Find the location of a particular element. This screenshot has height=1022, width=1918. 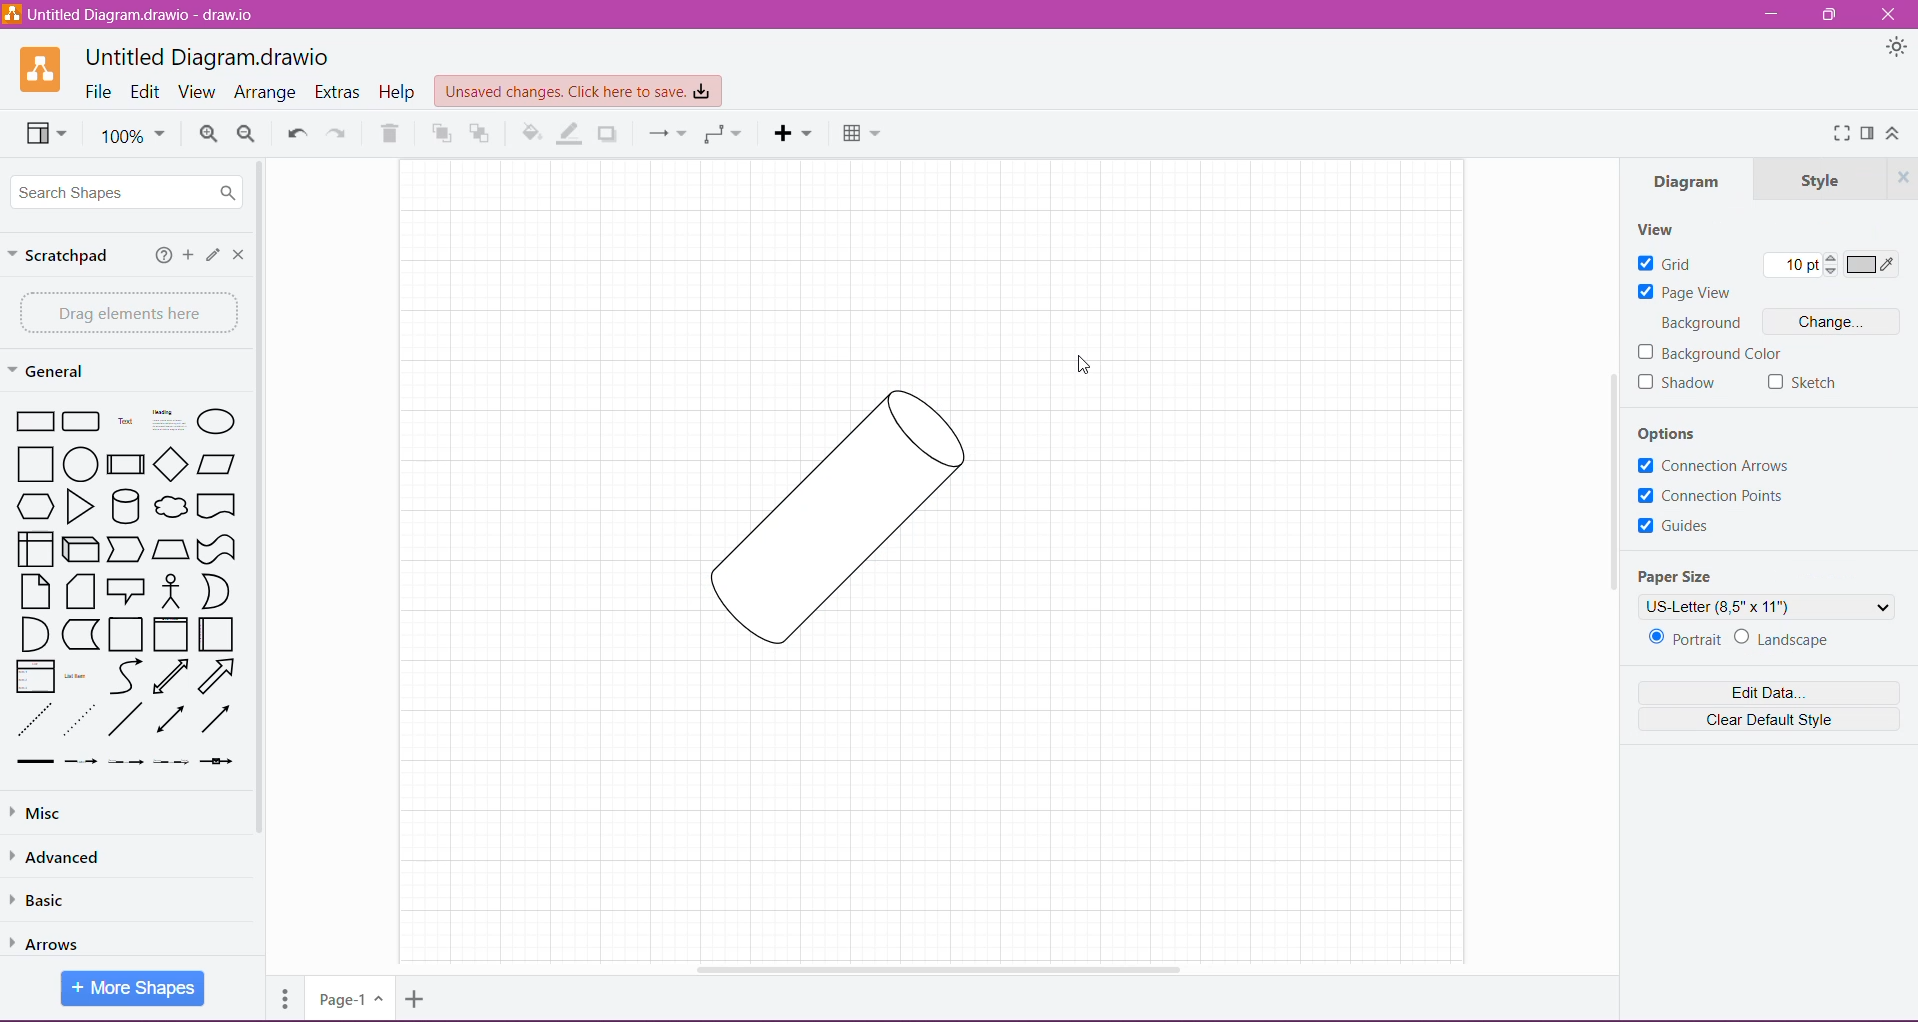

Fullscreen is located at coordinates (1841, 136).